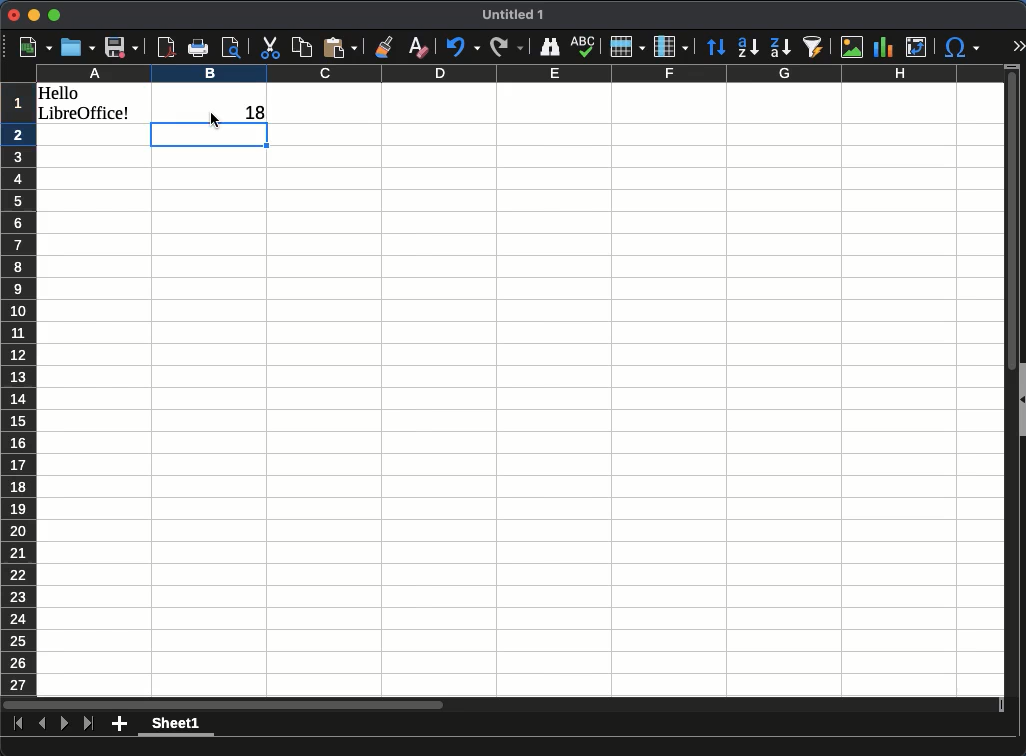  I want to click on pivot table, so click(914, 45).